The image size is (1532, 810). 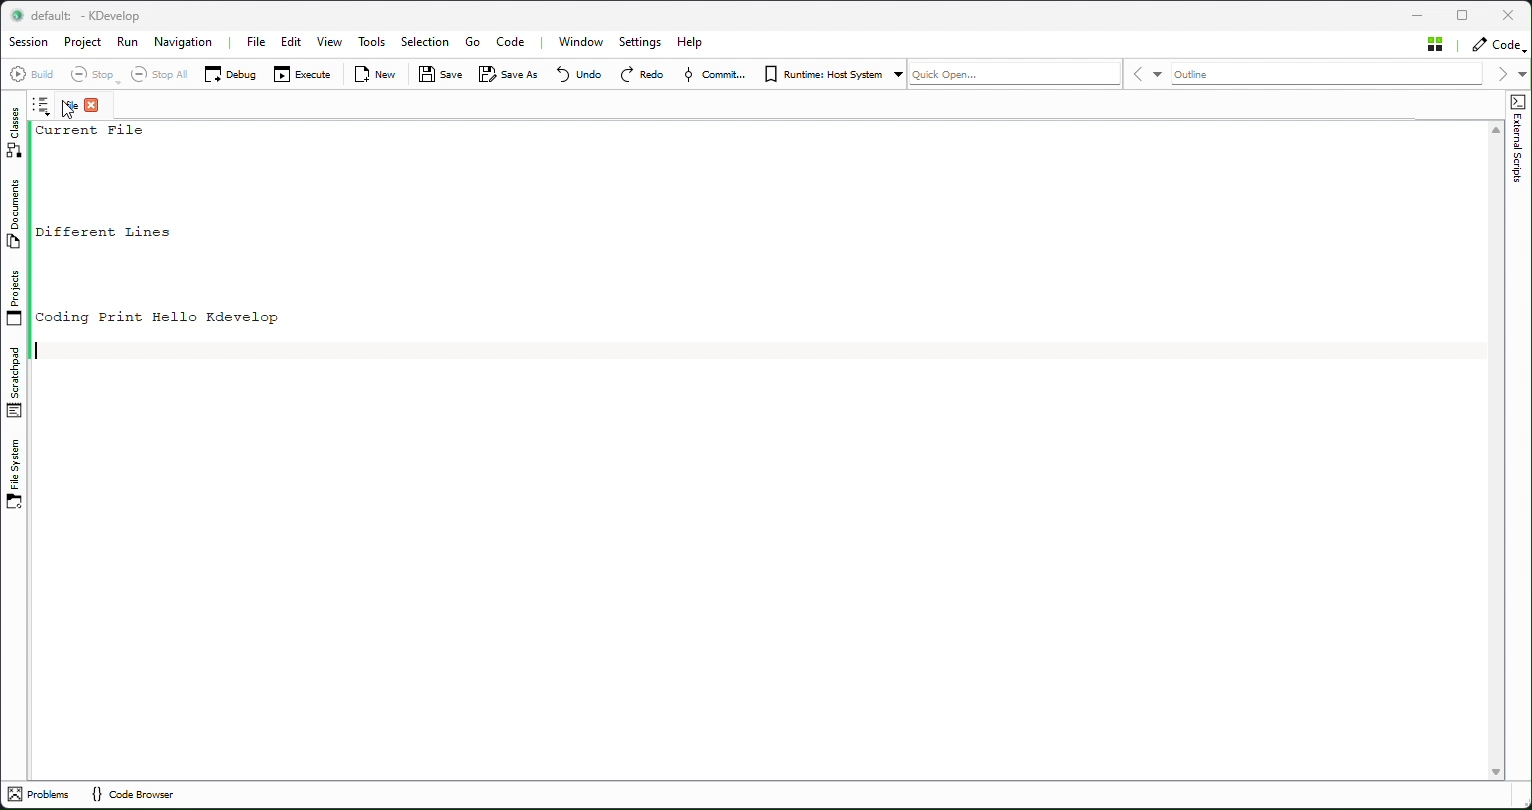 What do you see at coordinates (1508, 14) in the screenshot?
I see `Close` at bounding box center [1508, 14].